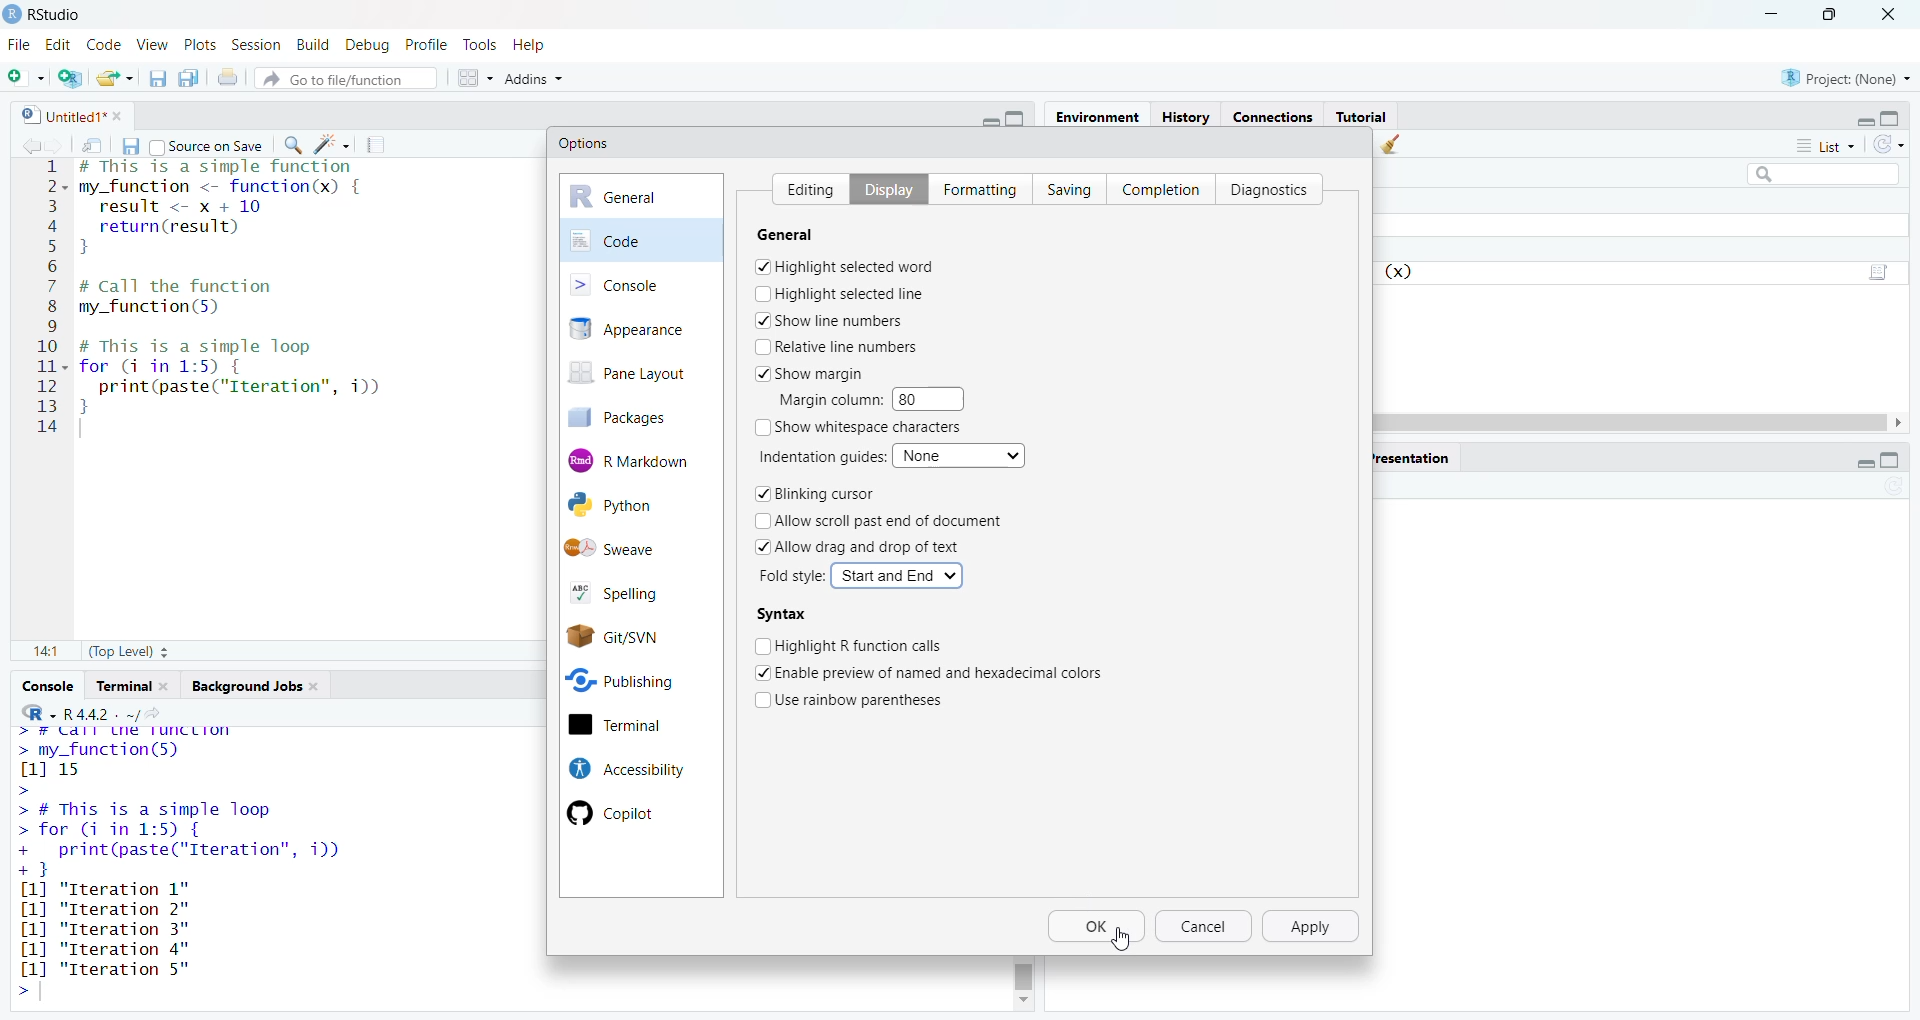 The image size is (1920, 1020). What do you see at coordinates (641, 329) in the screenshot?
I see `appearance` at bounding box center [641, 329].